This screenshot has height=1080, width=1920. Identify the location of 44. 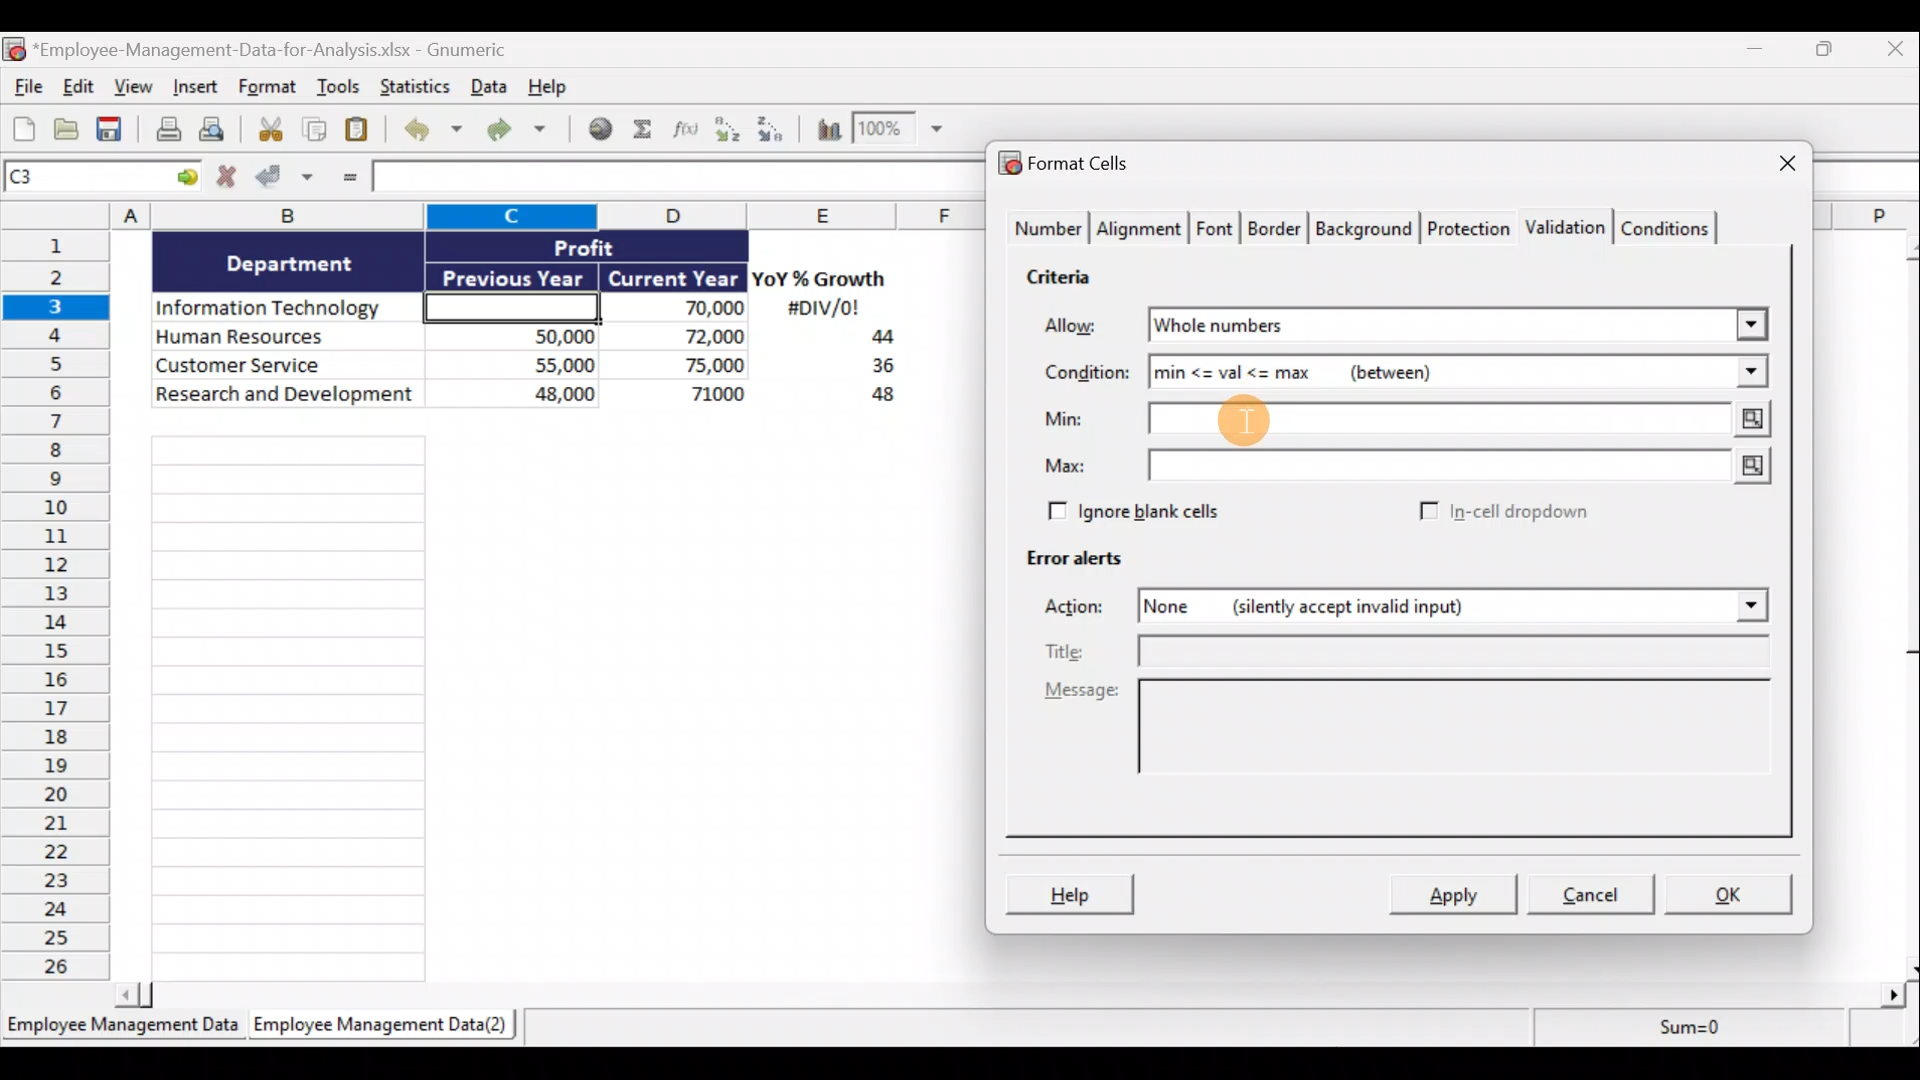
(871, 339).